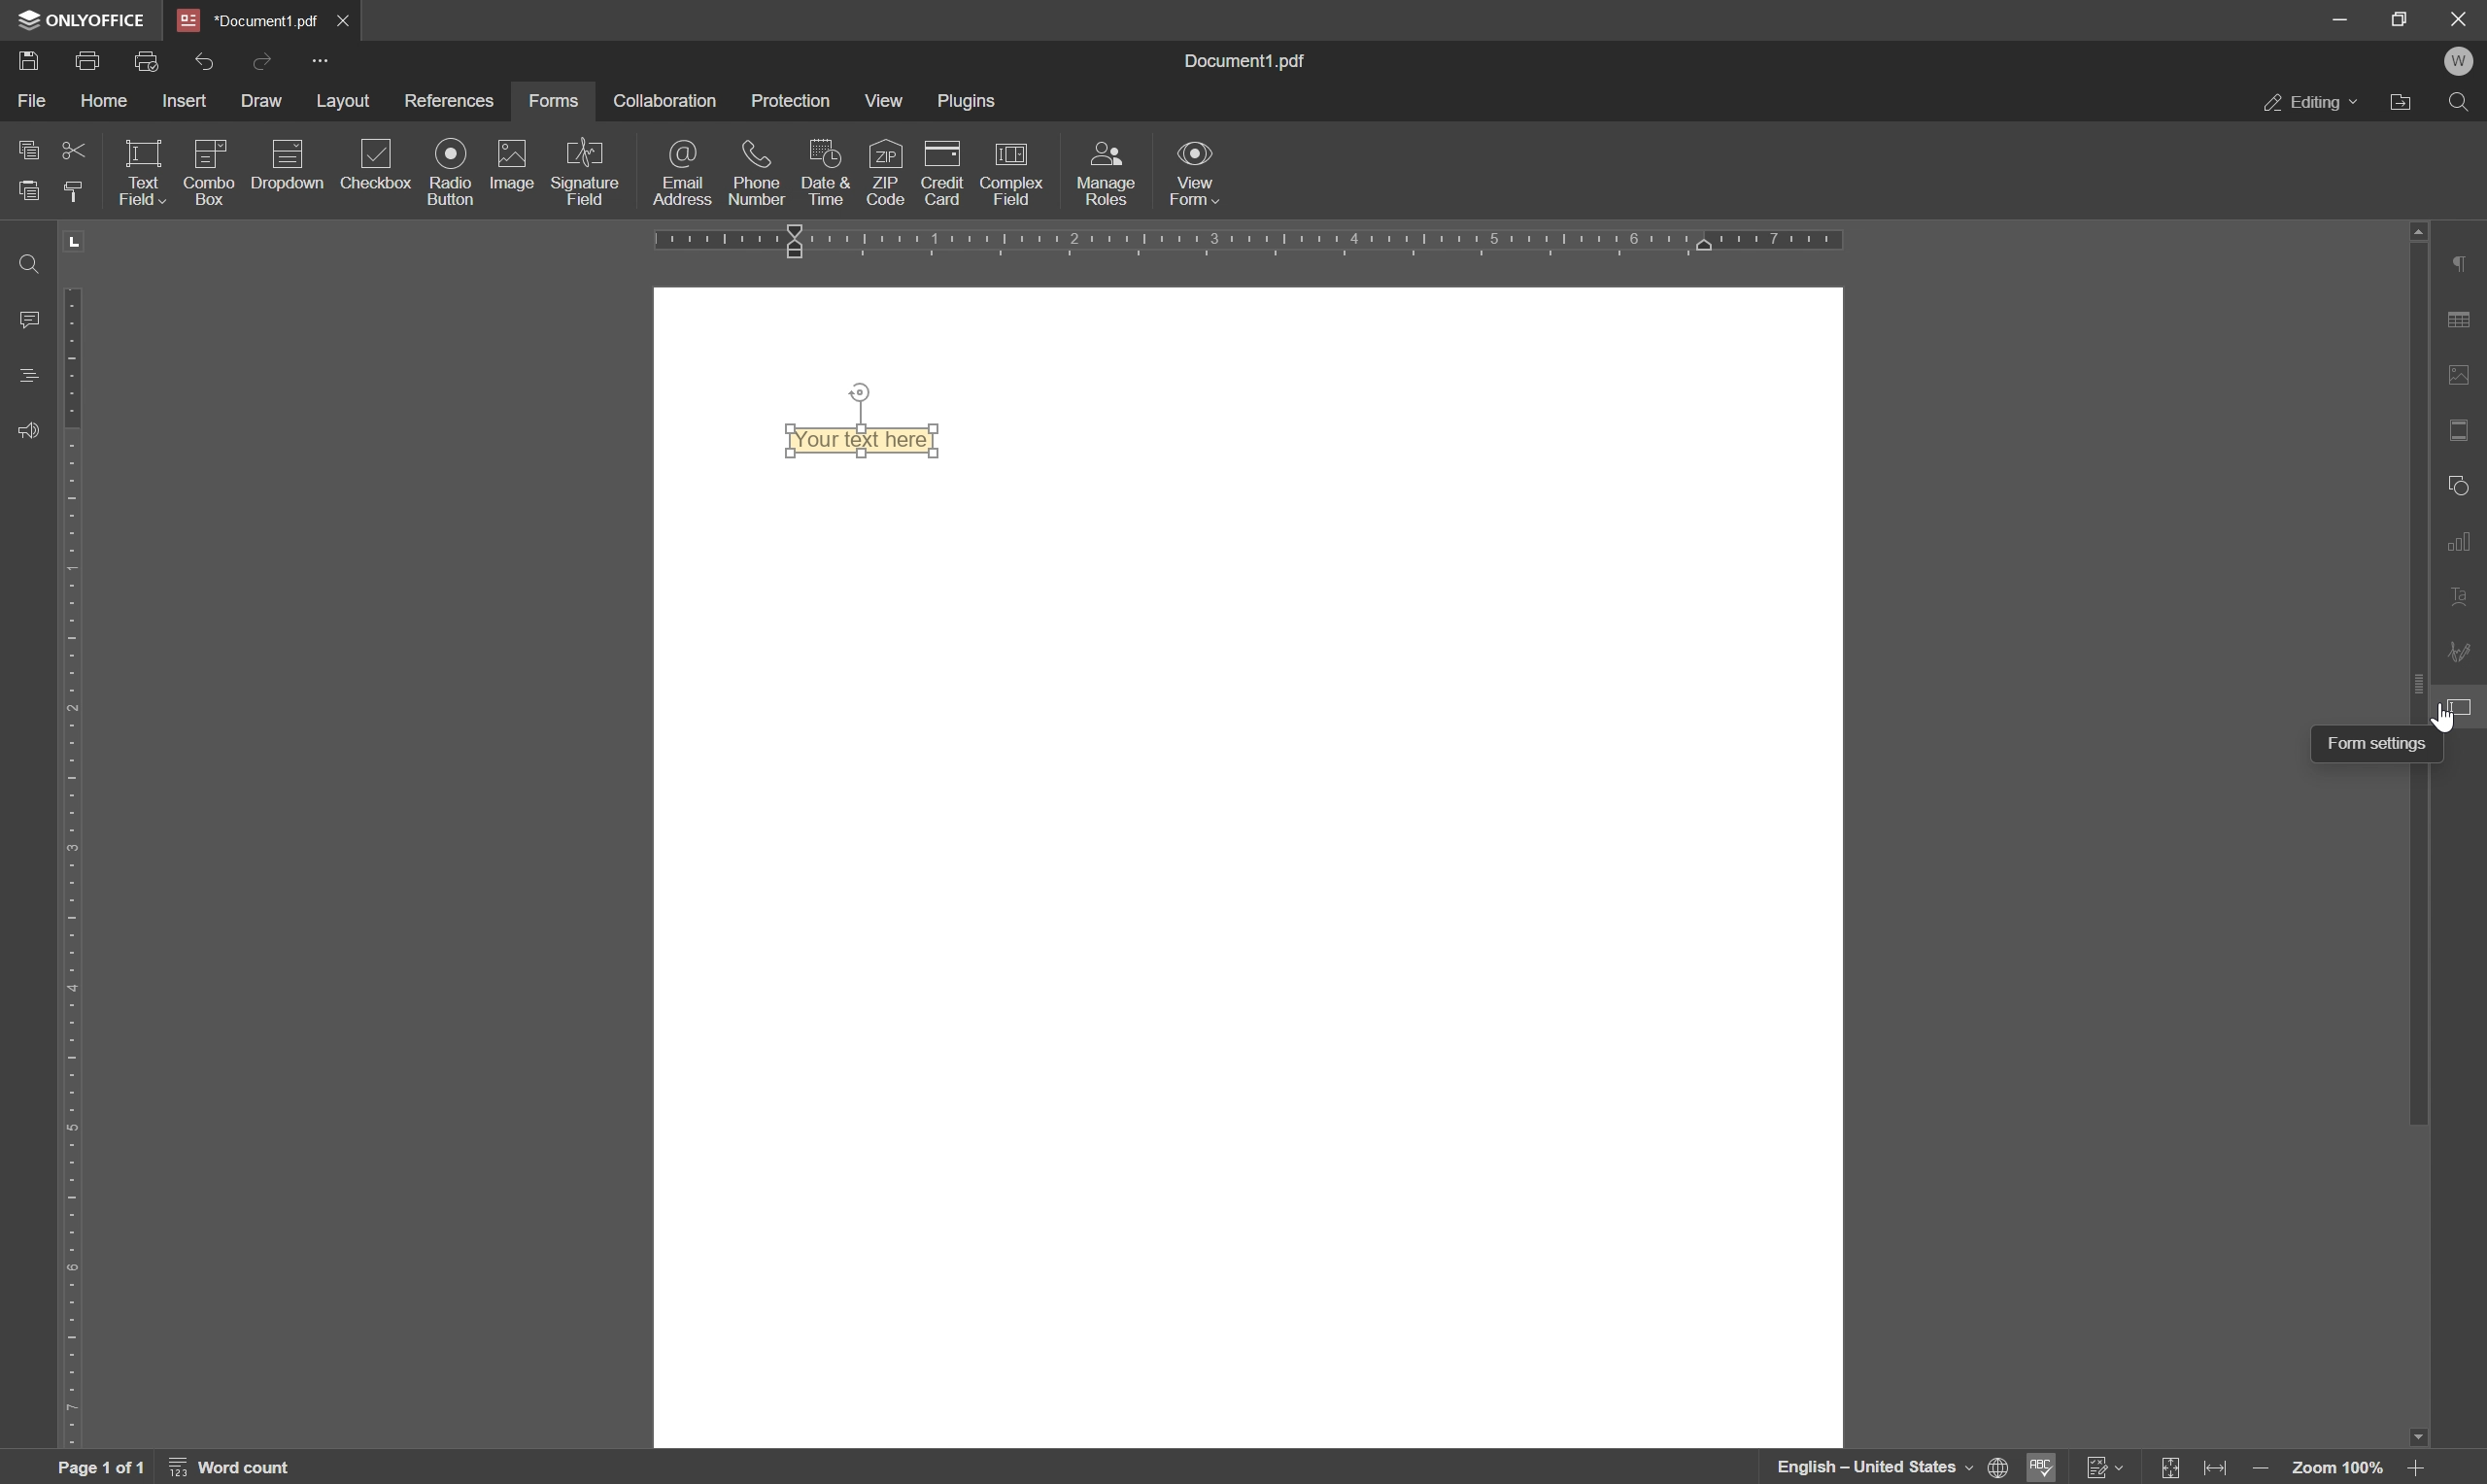  Describe the element at coordinates (2399, 18) in the screenshot. I see `restore down` at that location.